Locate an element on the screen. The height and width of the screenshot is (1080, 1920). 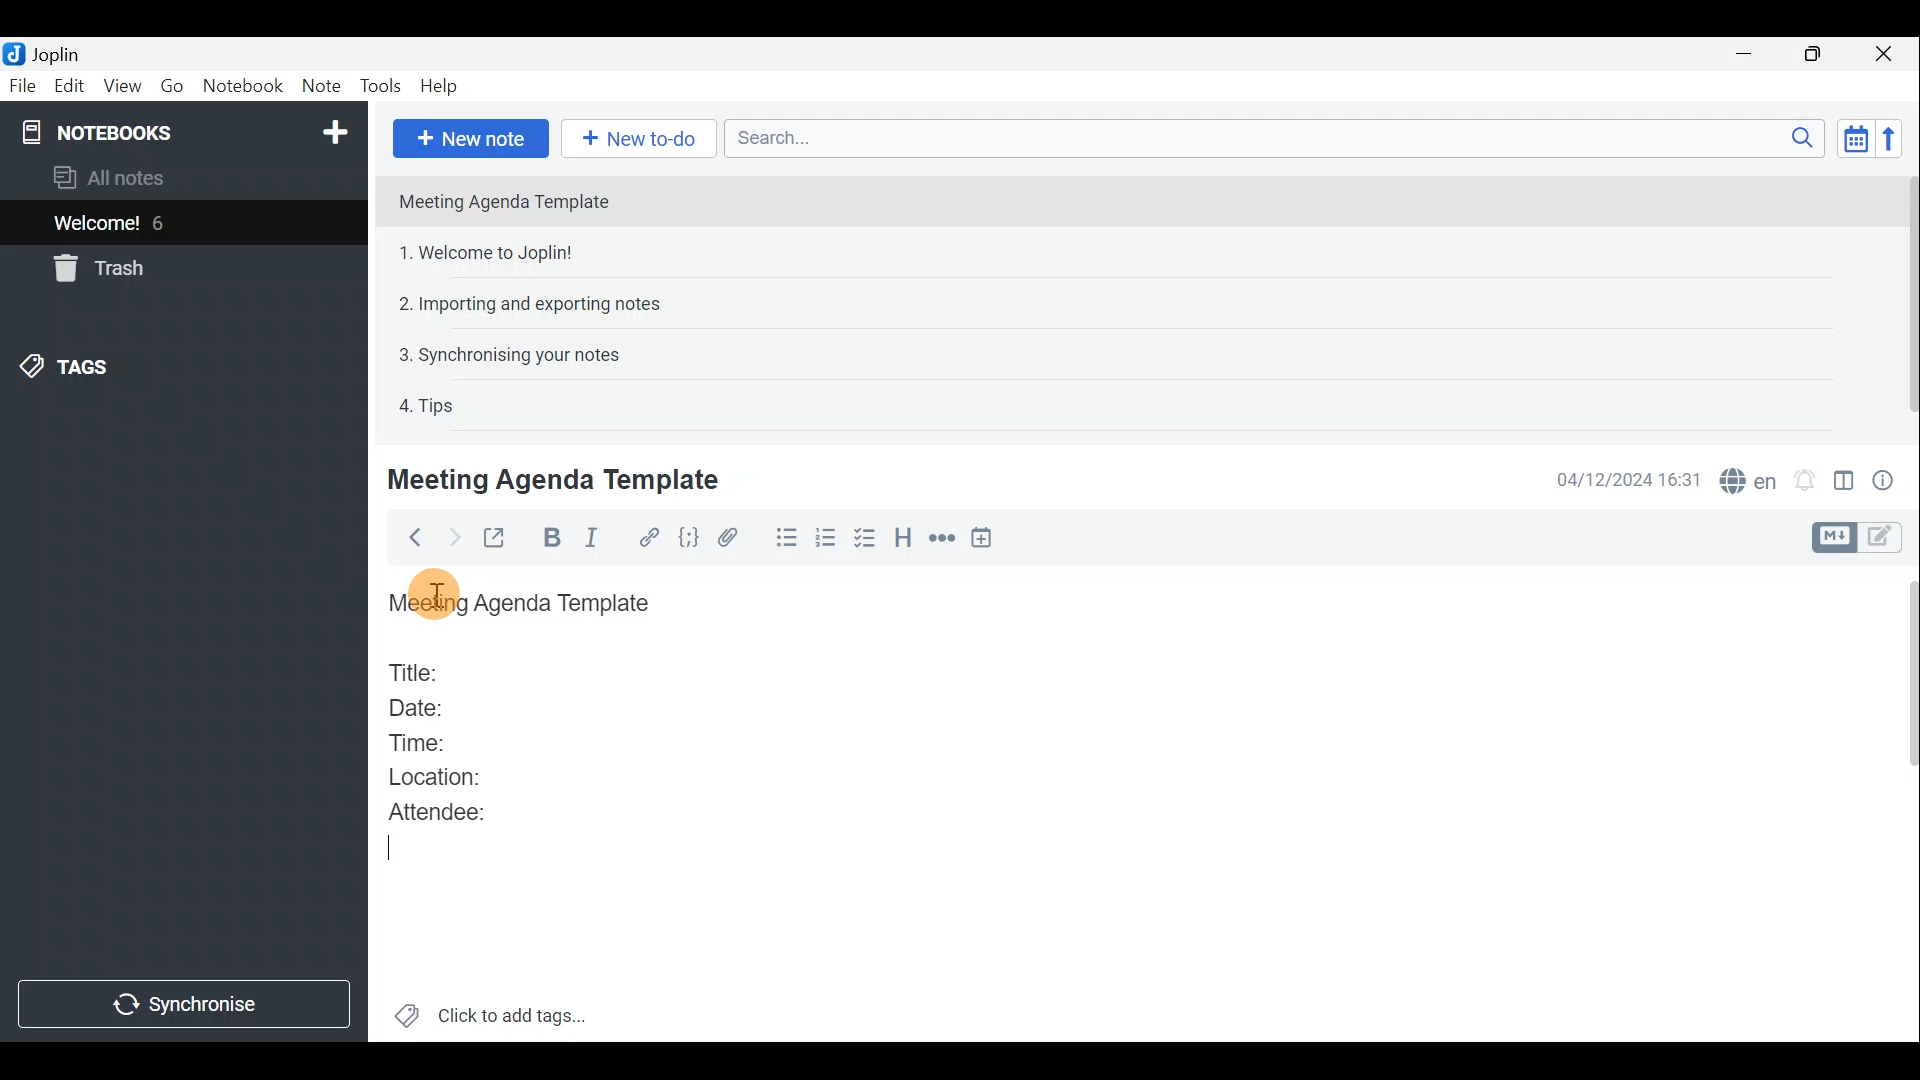
Trash is located at coordinates (95, 268).